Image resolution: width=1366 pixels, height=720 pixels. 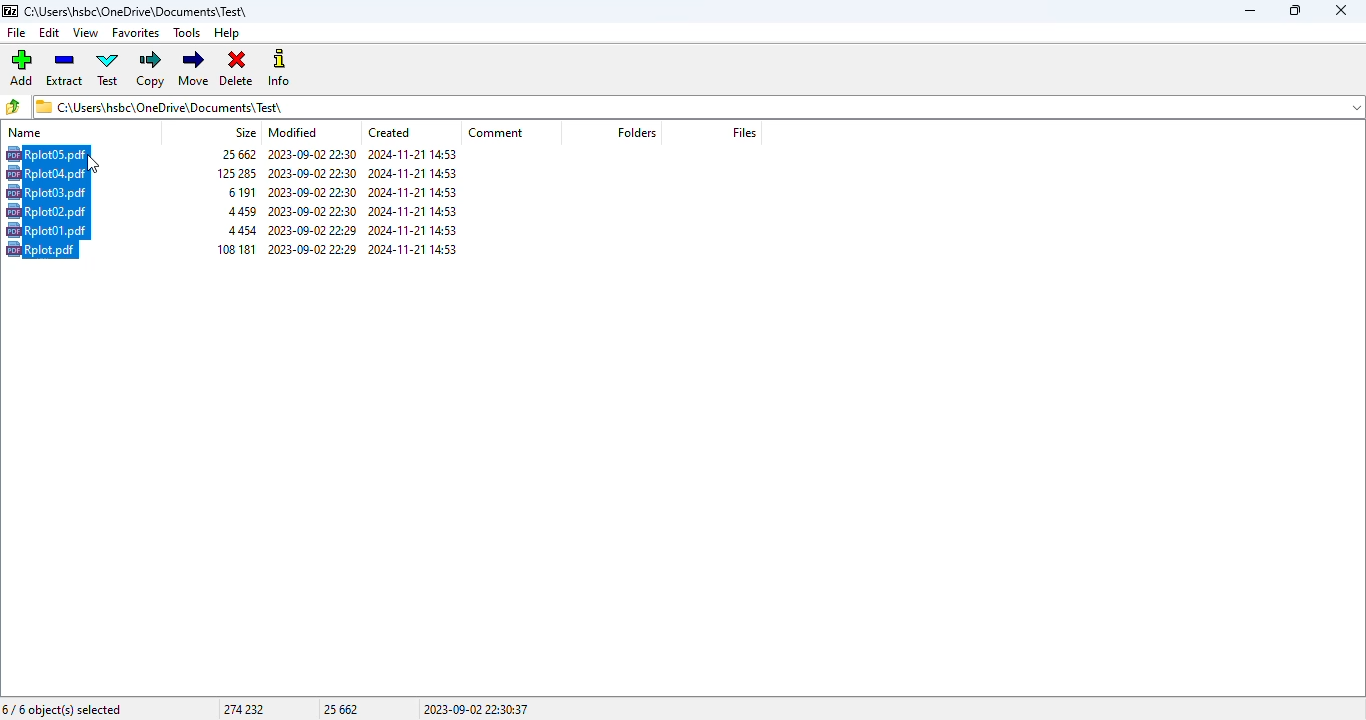 What do you see at coordinates (151, 69) in the screenshot?
I see `copy` at bounding box center [151, 69].